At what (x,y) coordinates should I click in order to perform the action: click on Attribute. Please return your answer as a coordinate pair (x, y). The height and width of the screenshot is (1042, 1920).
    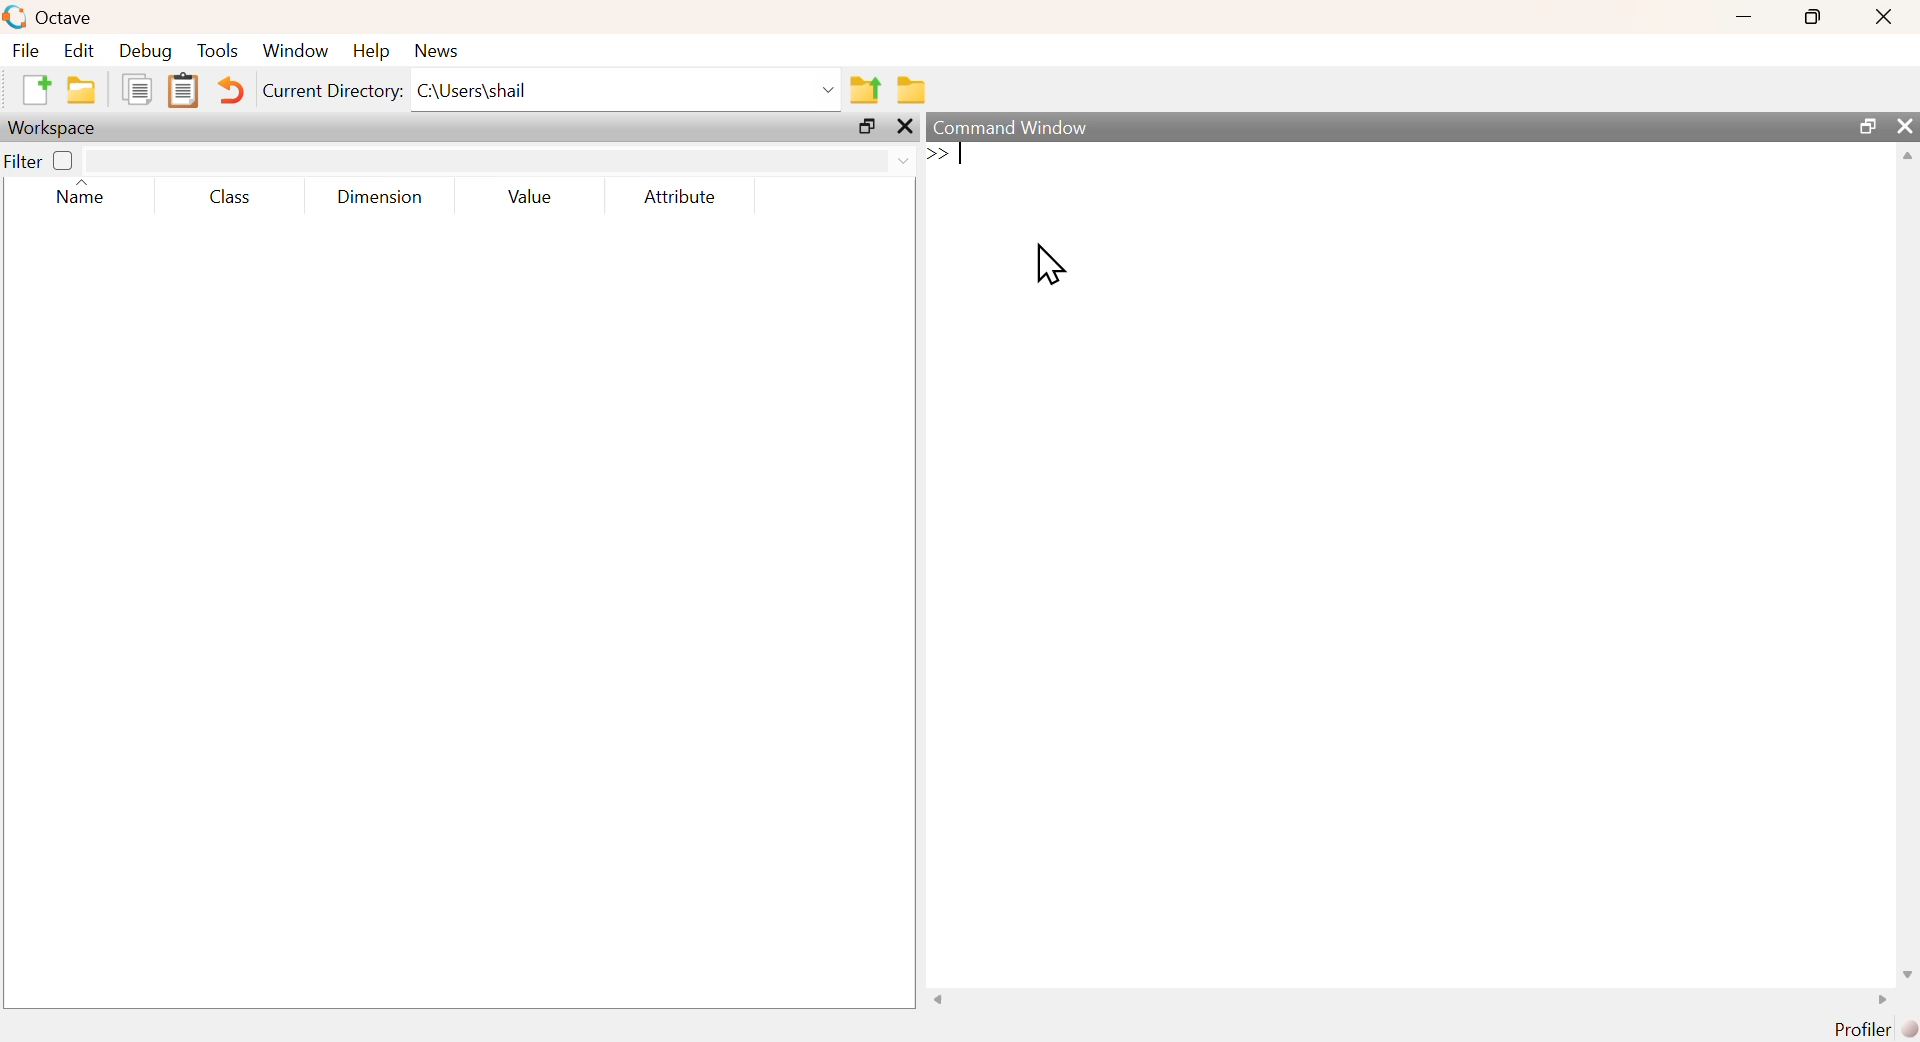
    Looking at the image, I should click on (681, 196).